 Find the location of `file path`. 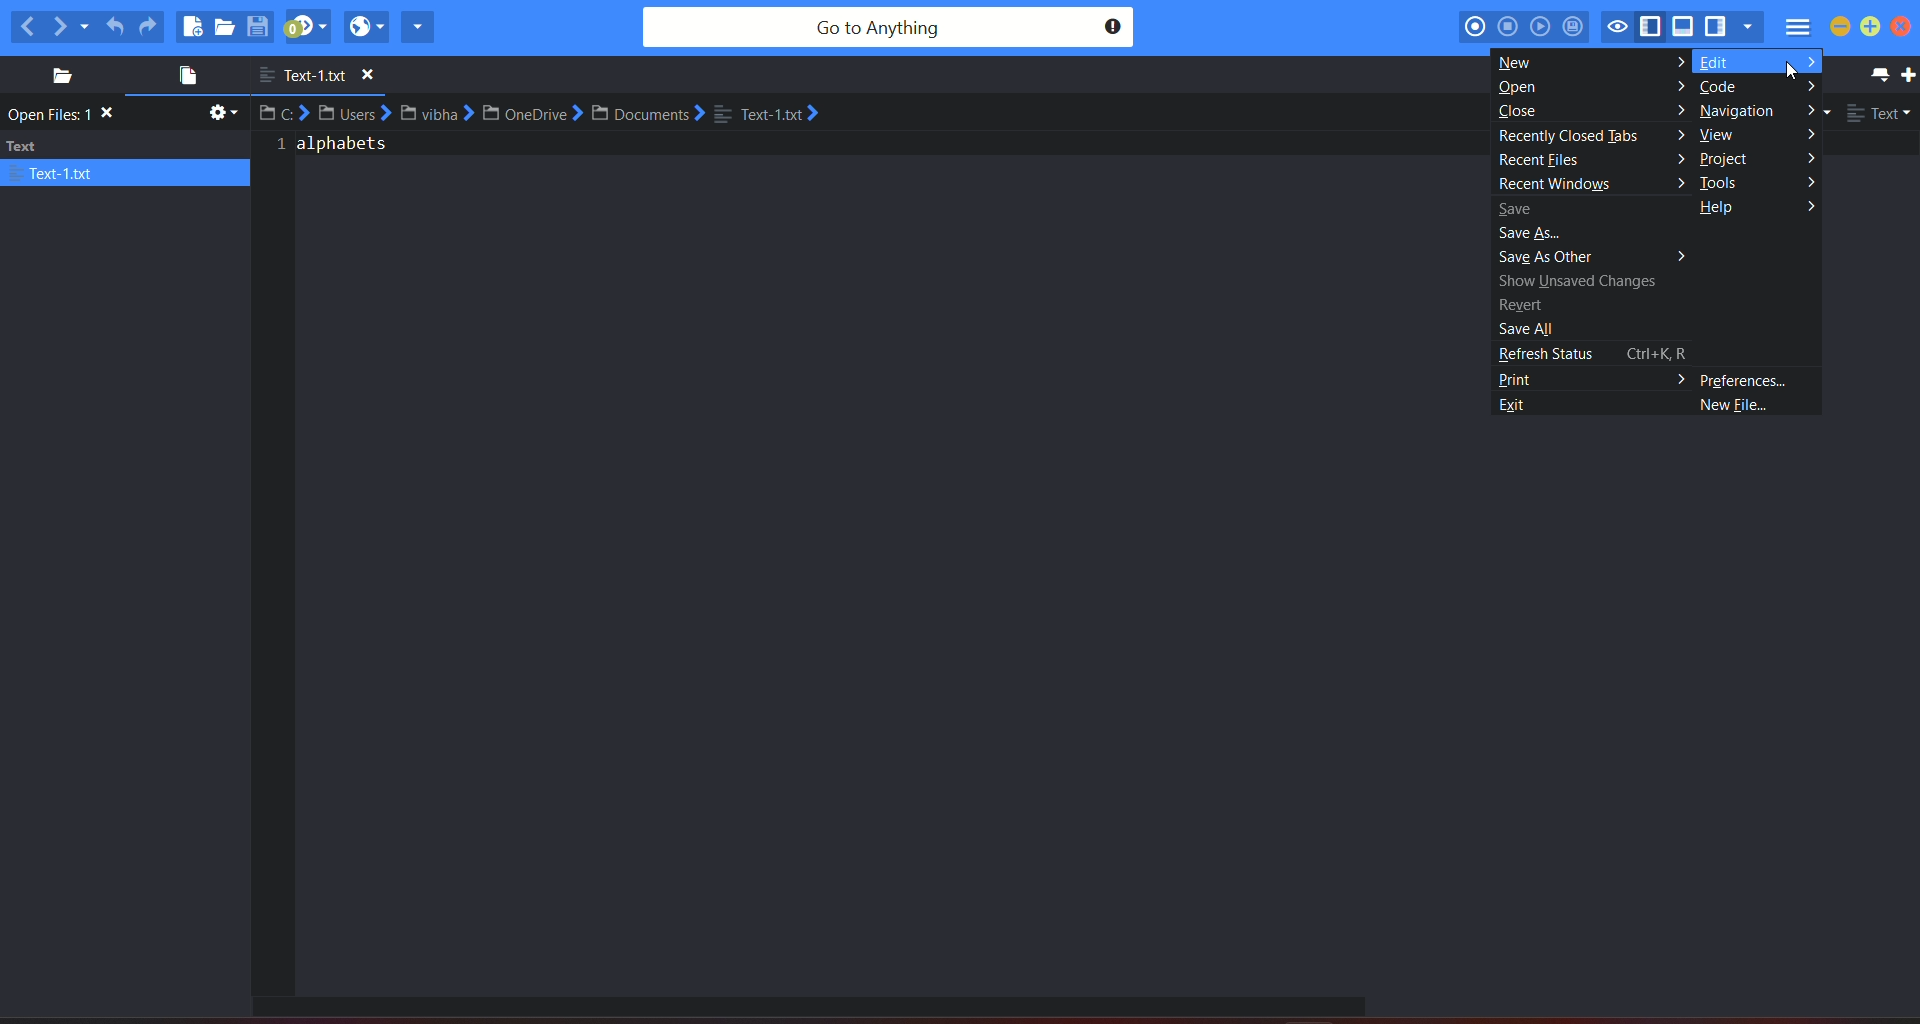

file path is located at coordinates (547, 114).